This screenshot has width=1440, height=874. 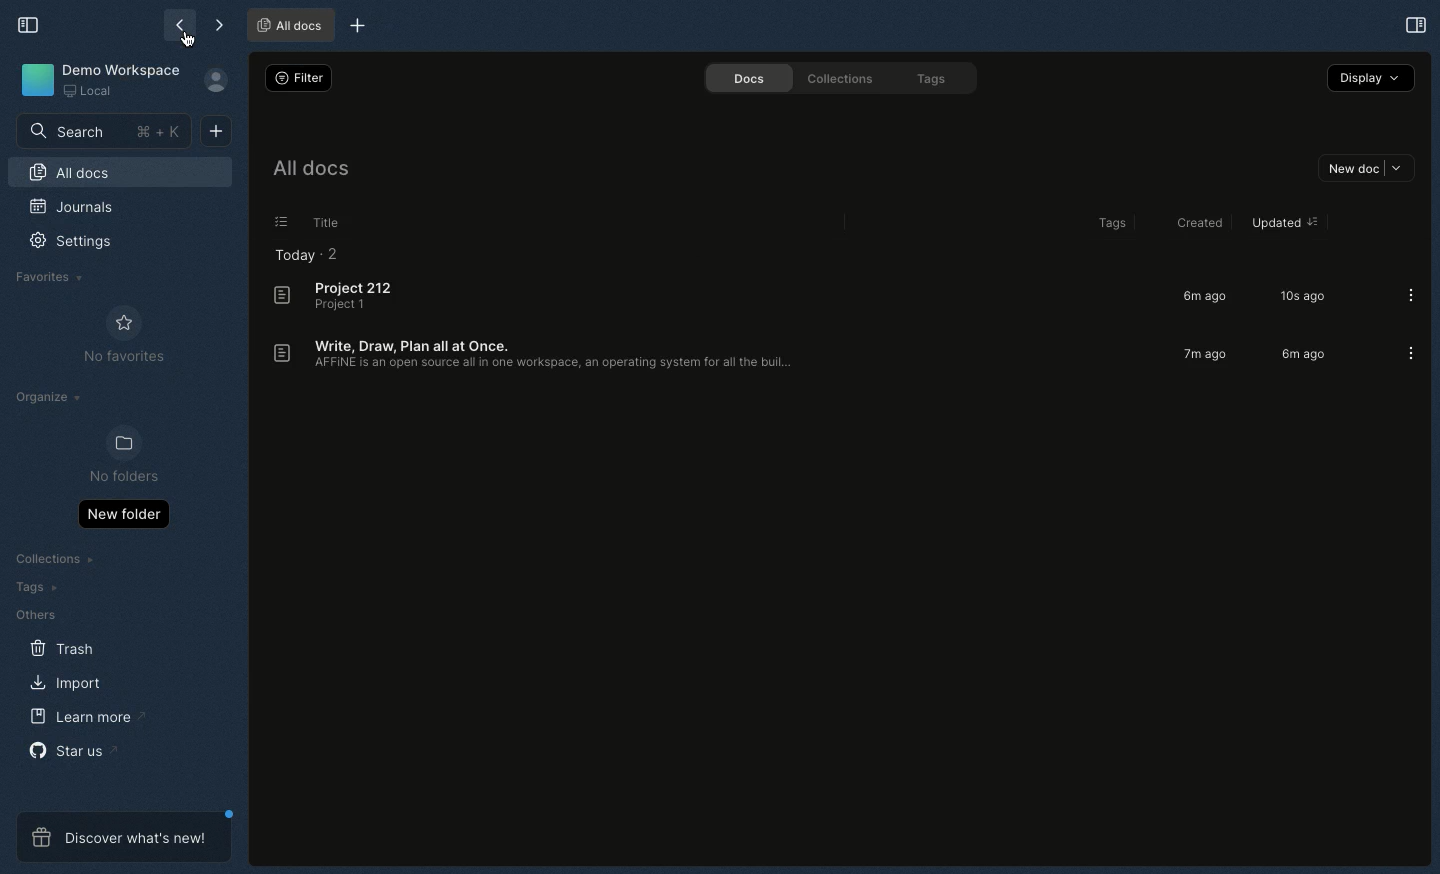 I want to click on Today - 2, so click(x=322, y=255).